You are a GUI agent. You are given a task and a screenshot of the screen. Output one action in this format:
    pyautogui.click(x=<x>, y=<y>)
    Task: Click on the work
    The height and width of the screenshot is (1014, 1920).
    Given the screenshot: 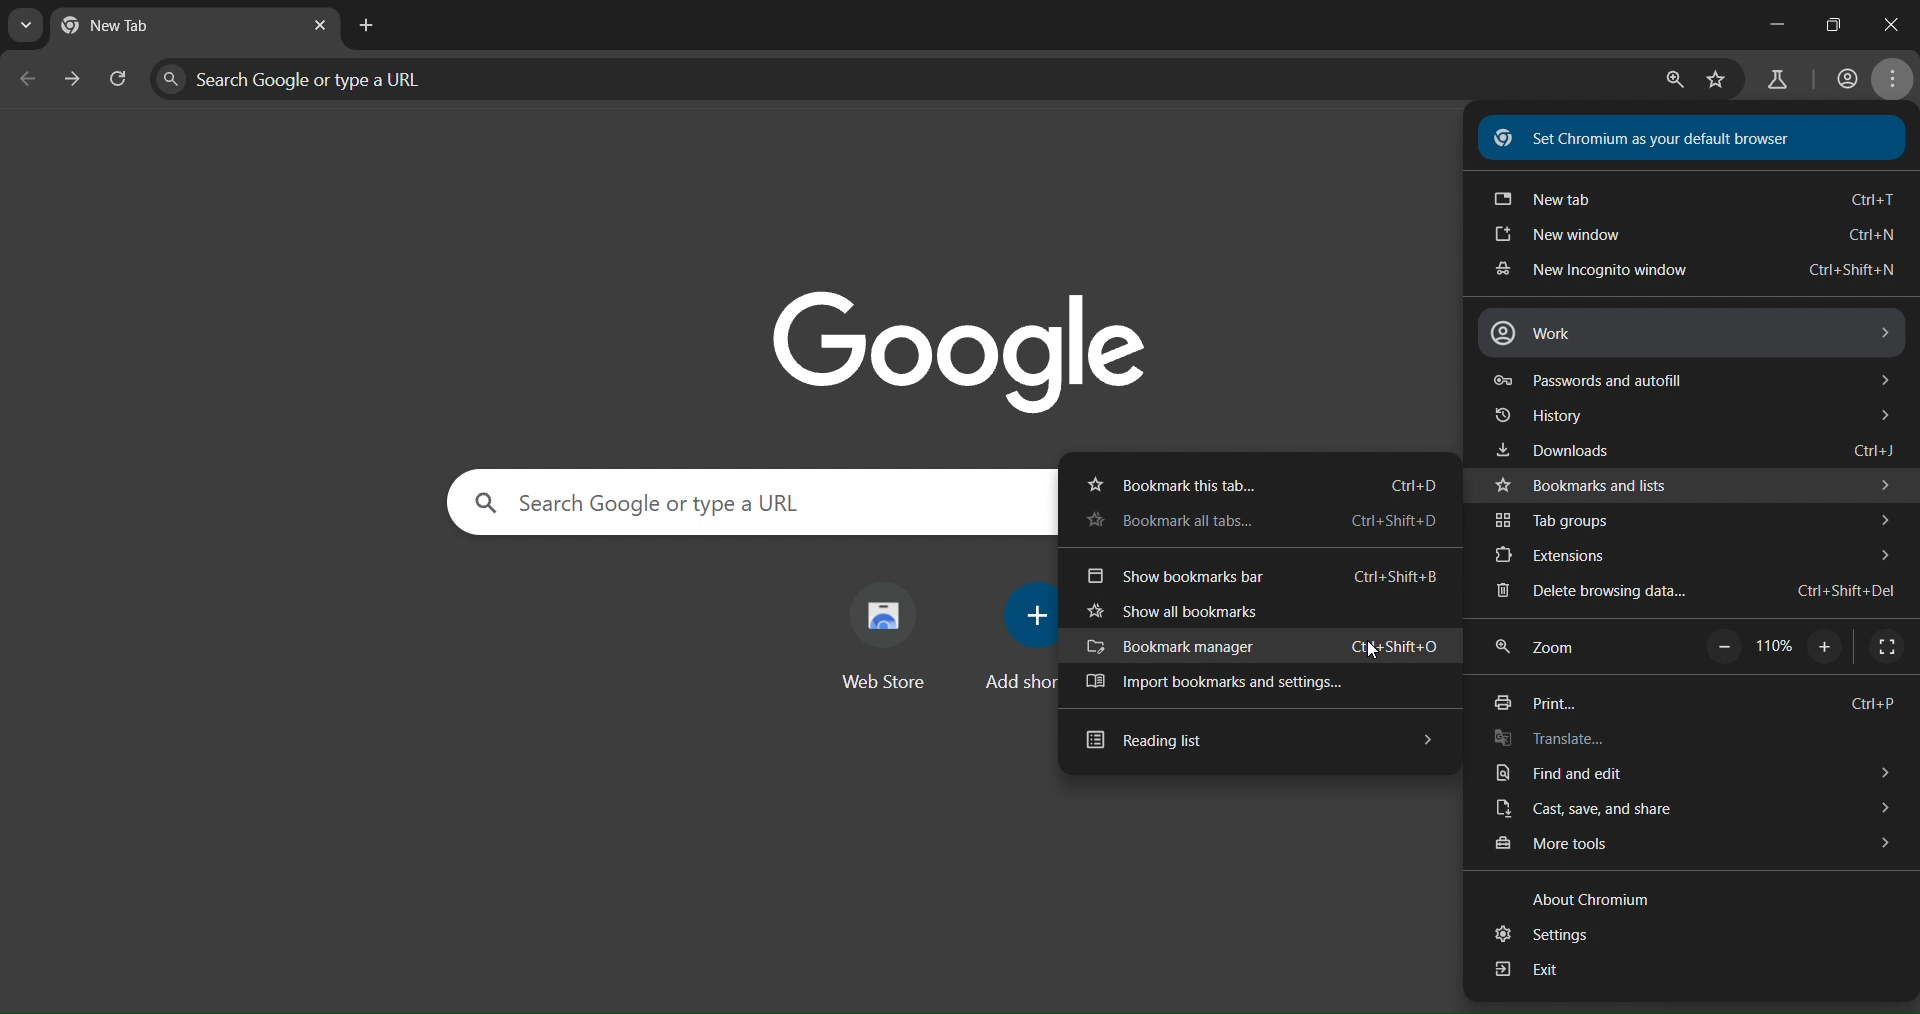 What is the action you would take?
    pyautogui.click(x=1703, y=336)
    